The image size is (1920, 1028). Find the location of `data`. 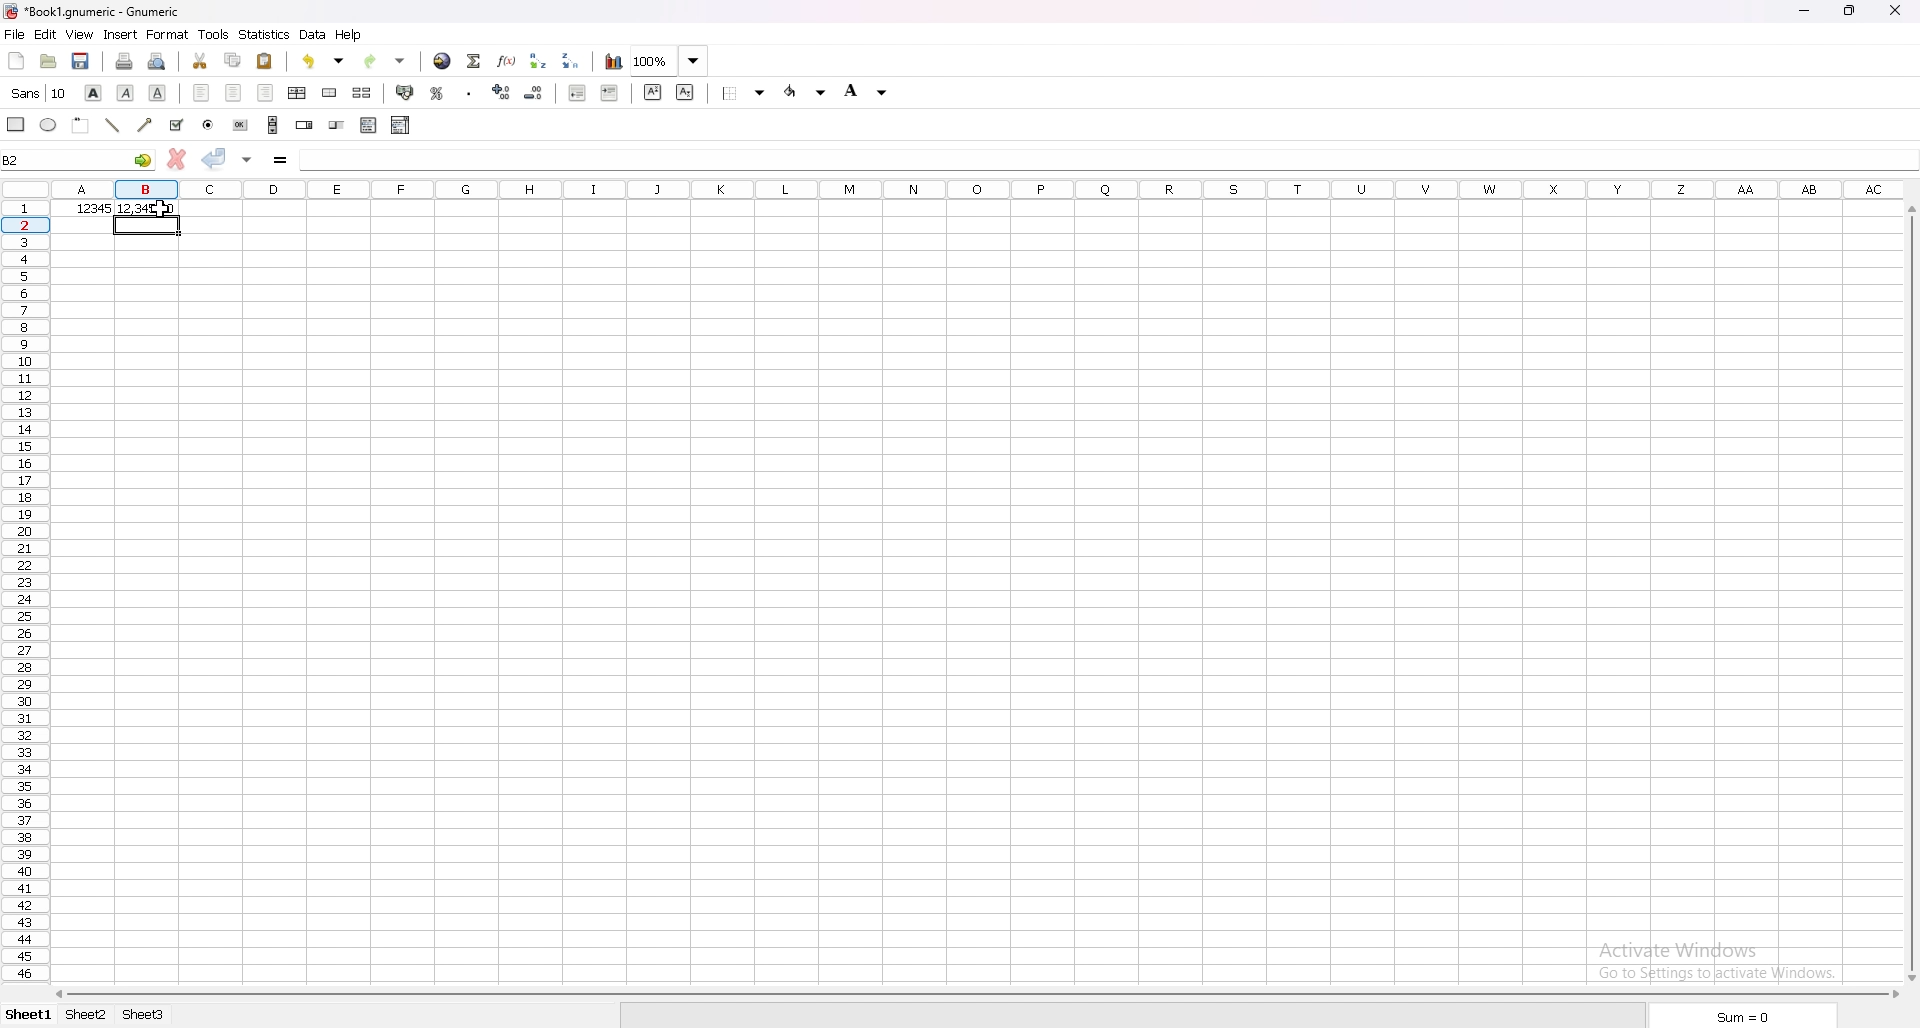

data is located at coordinates (312, 34).